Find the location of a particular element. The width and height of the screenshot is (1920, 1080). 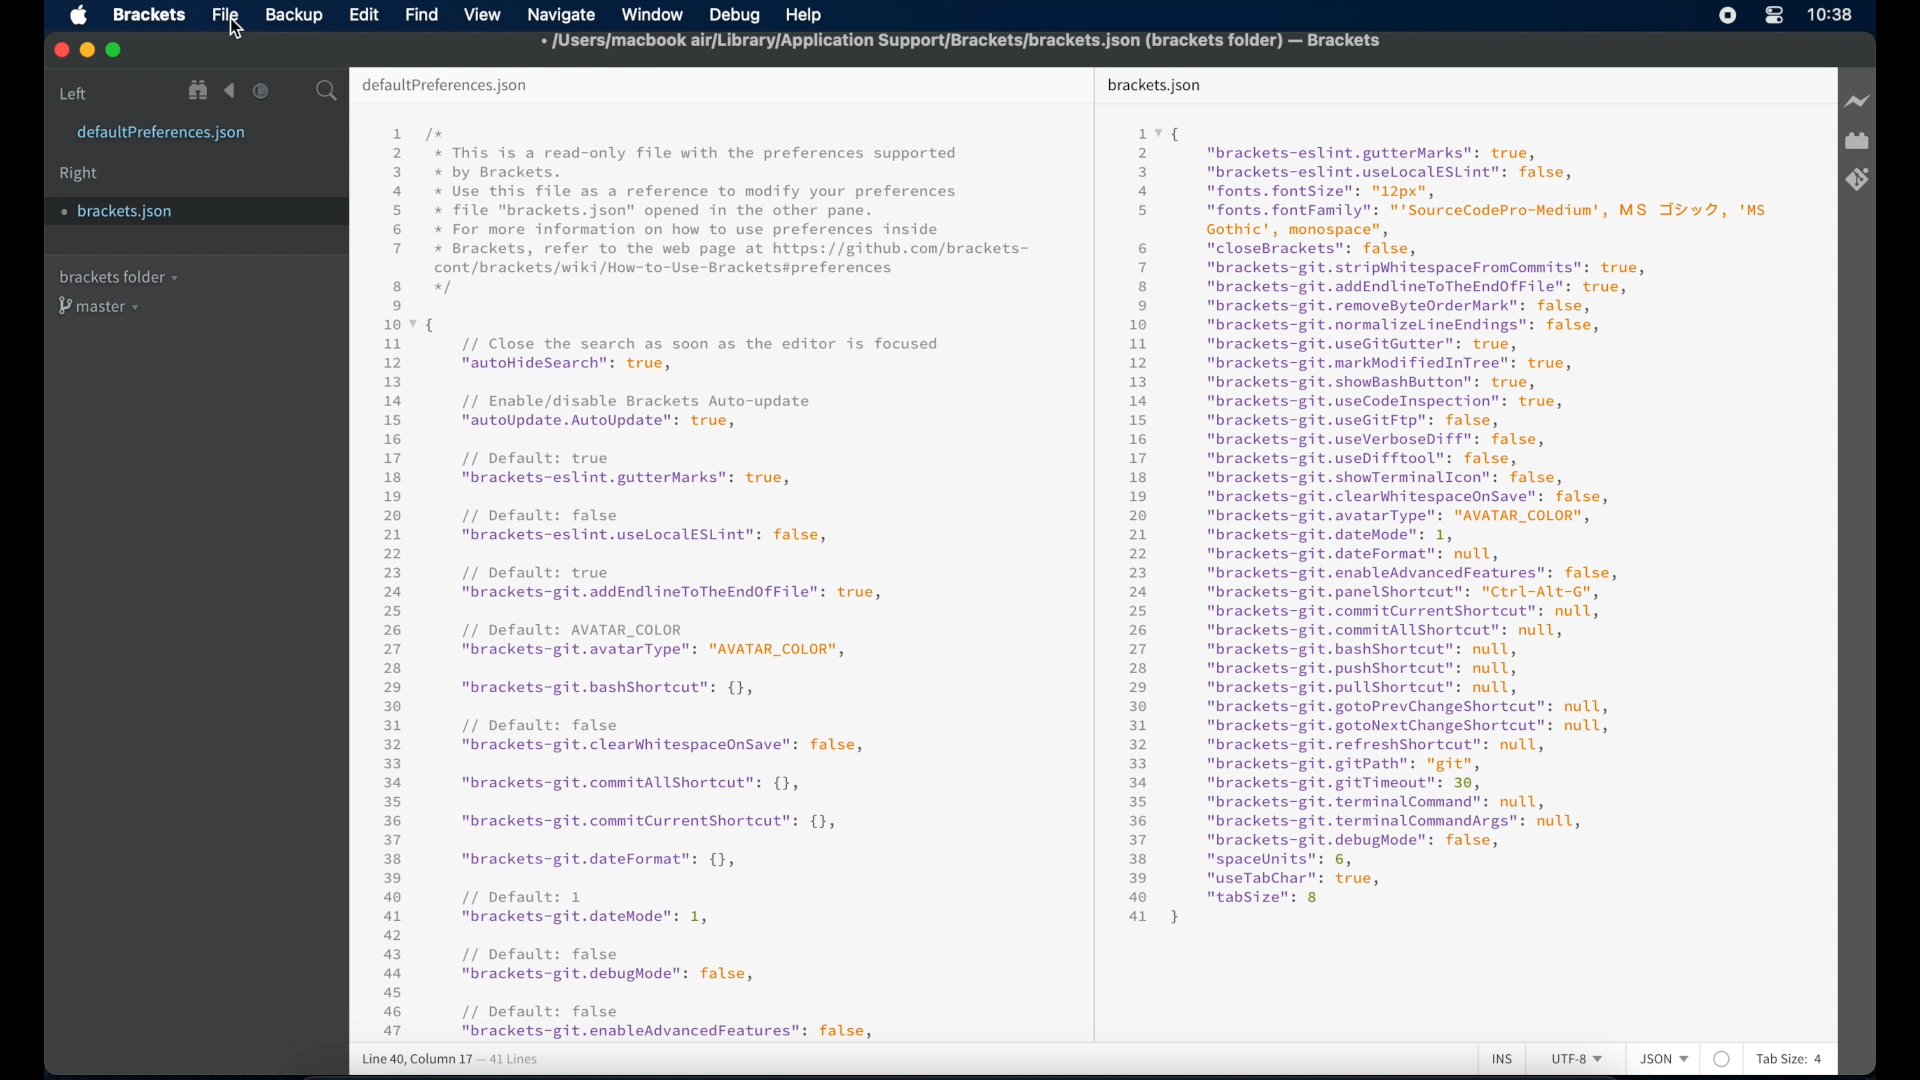

default preferences.json is located at coordinates (444, 86).